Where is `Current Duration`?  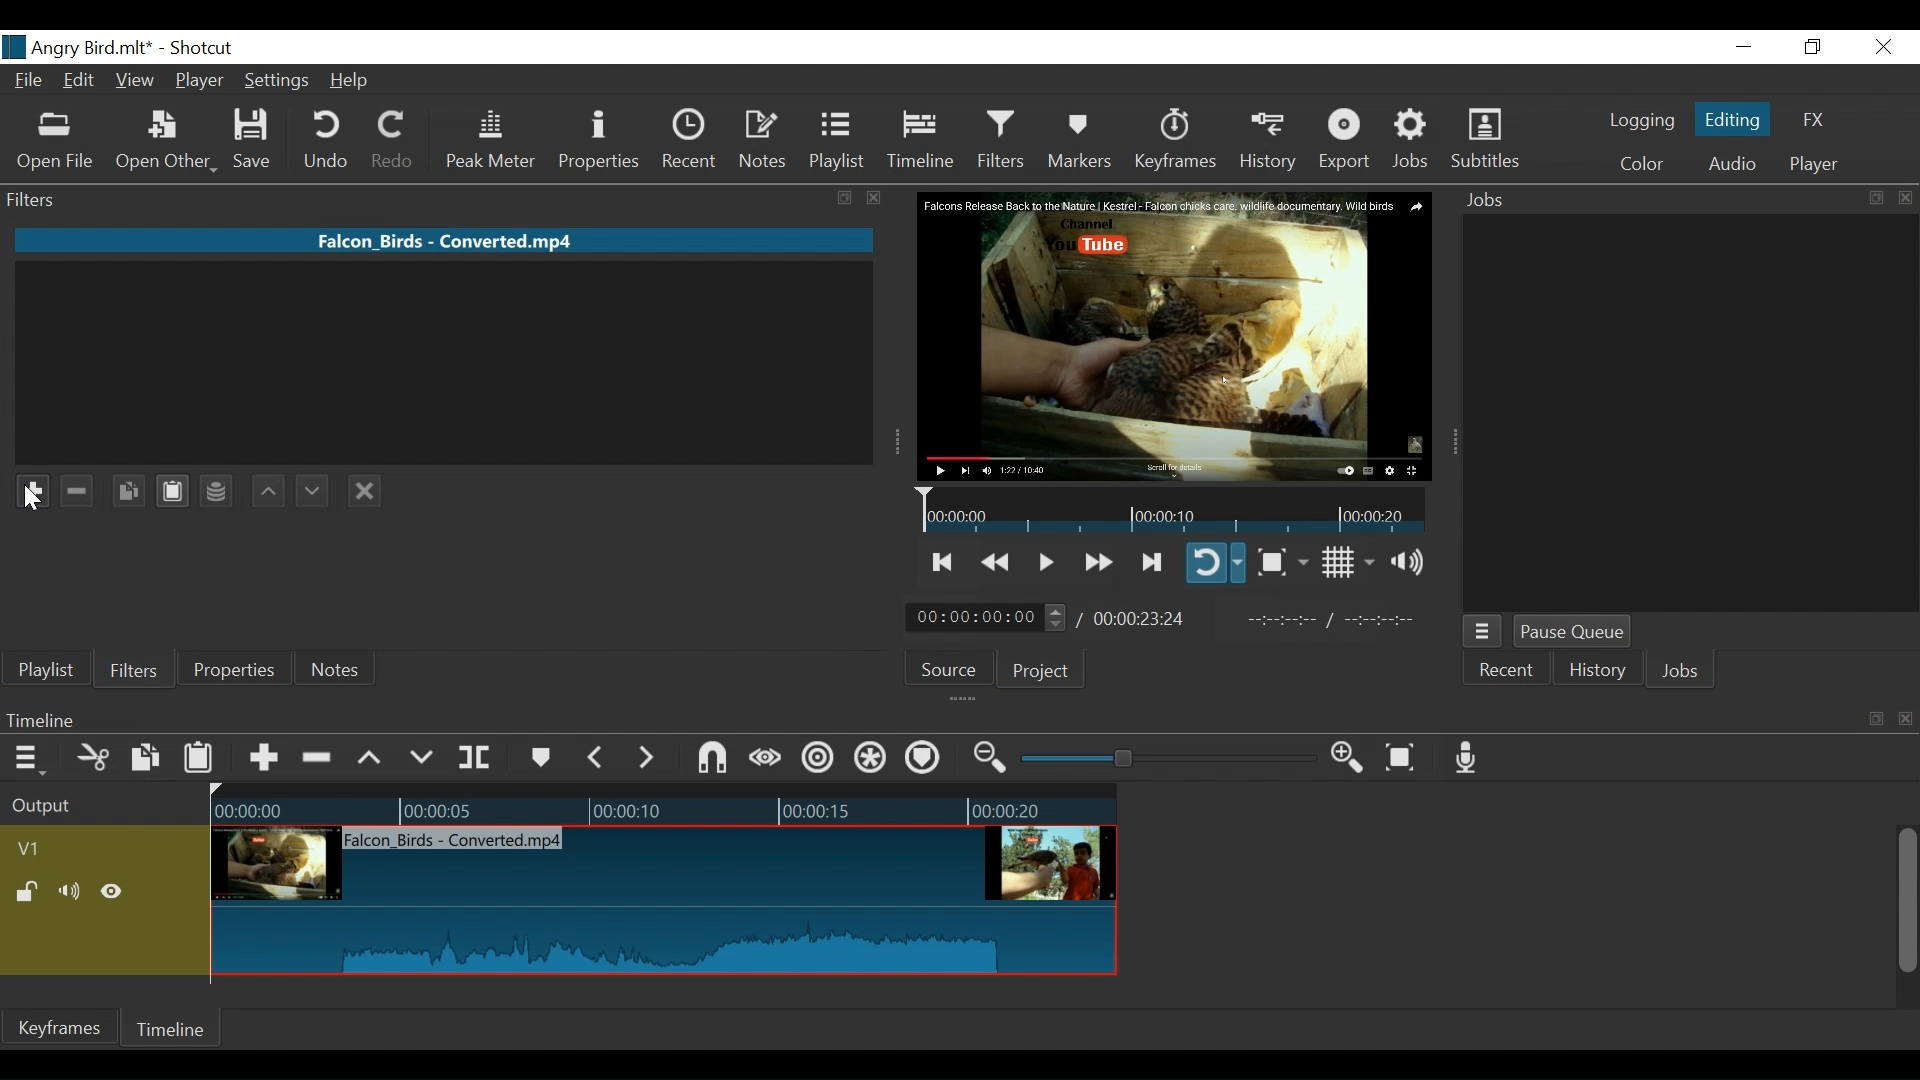 Current Duration is located at coordinates (987, 616).